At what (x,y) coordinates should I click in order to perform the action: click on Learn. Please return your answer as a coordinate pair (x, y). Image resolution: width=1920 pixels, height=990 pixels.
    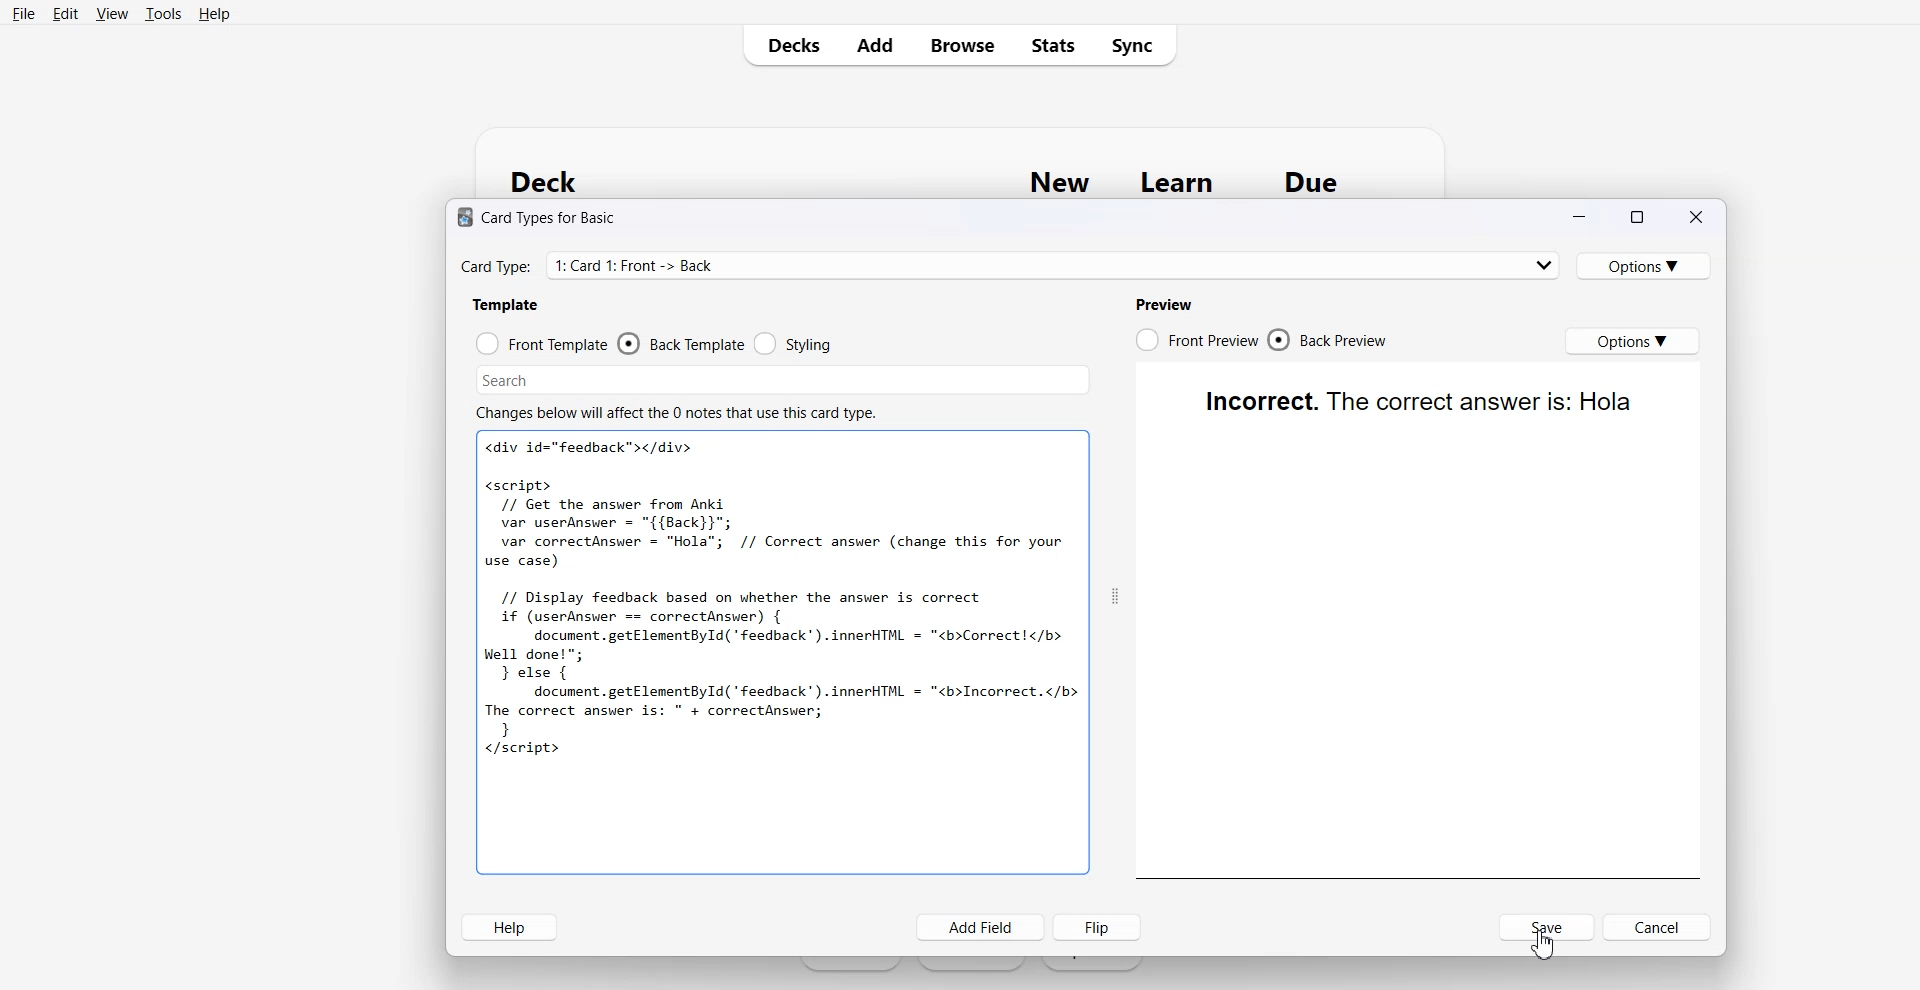
    Looking at the image, I should click on (1180, 183).